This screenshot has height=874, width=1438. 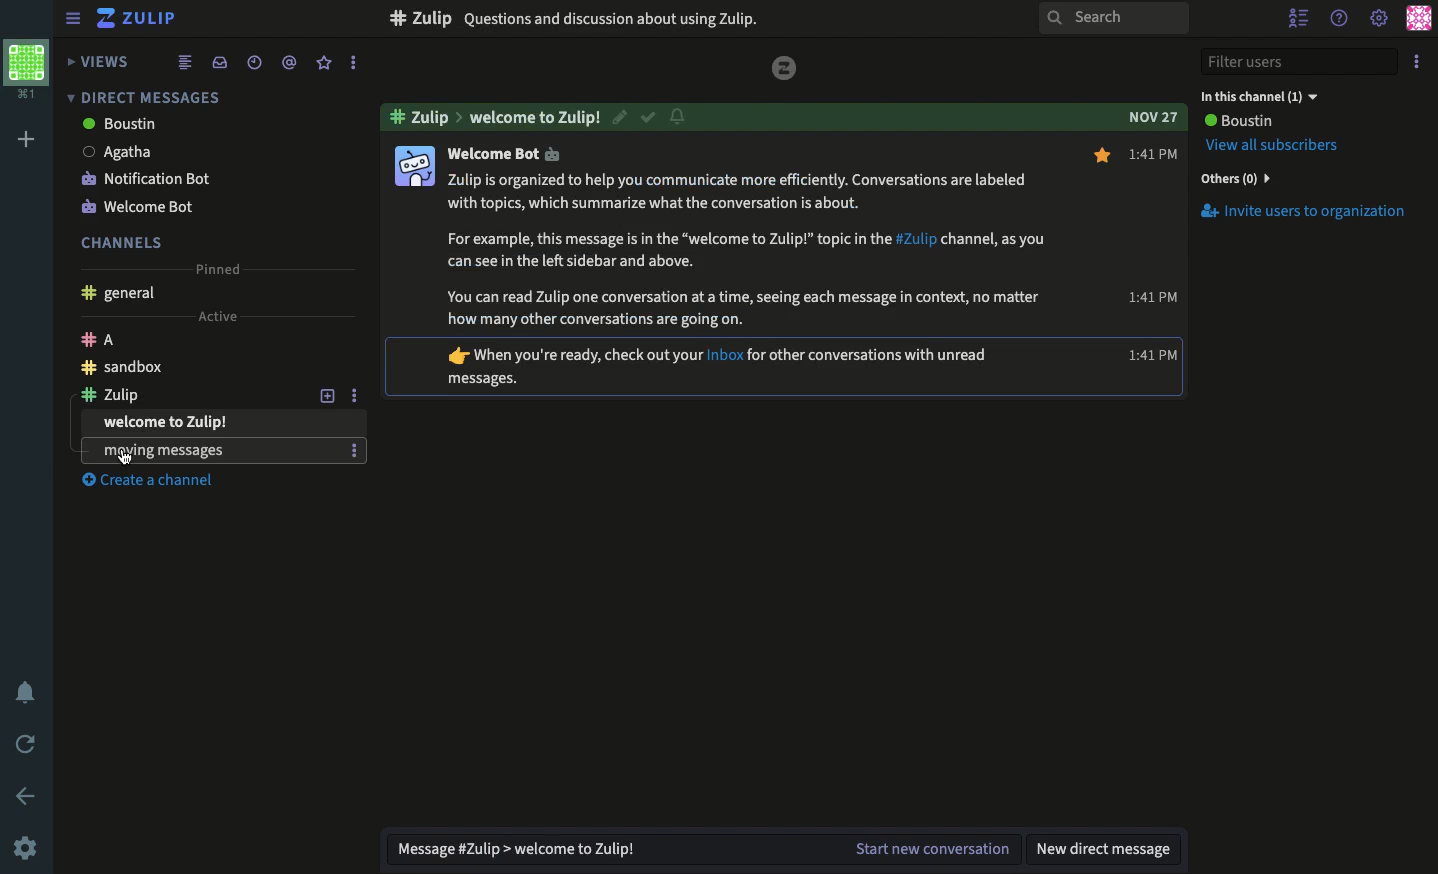 I want to click on welcome to zulip, so click(x=187, y=423).